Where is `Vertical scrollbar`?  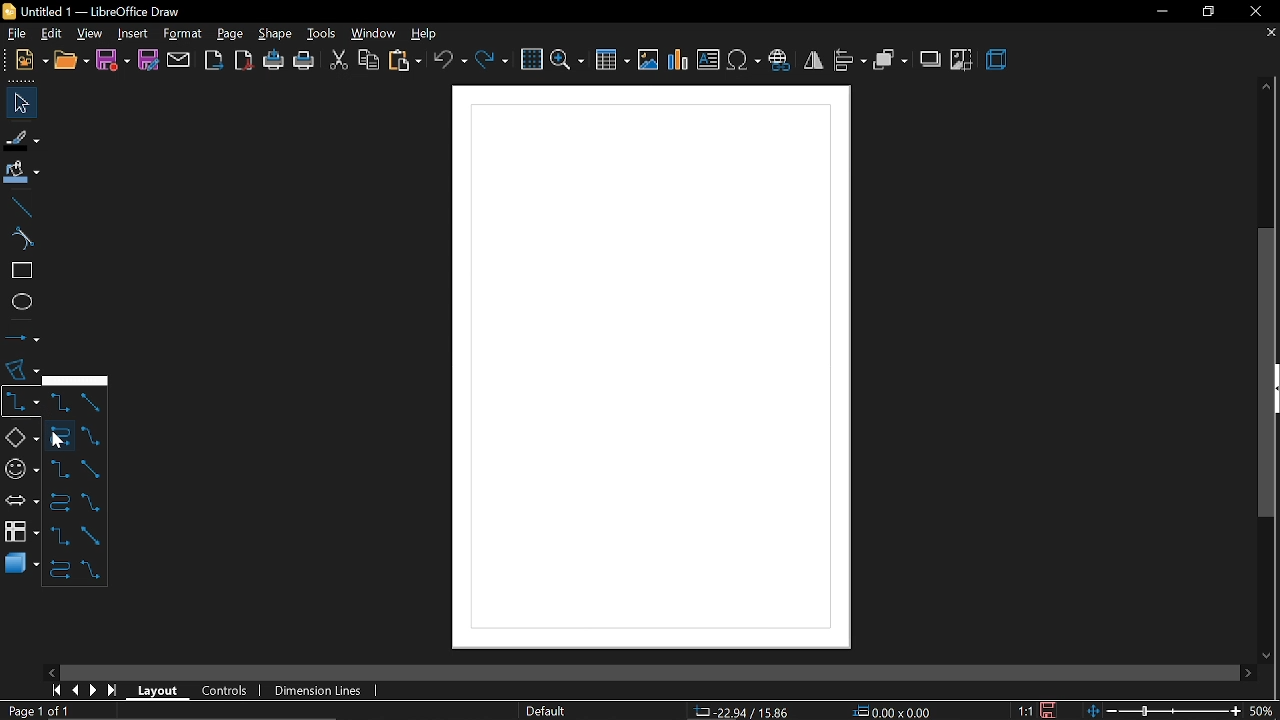 Vertical scrollbar is located at coordinates (1267, 374).